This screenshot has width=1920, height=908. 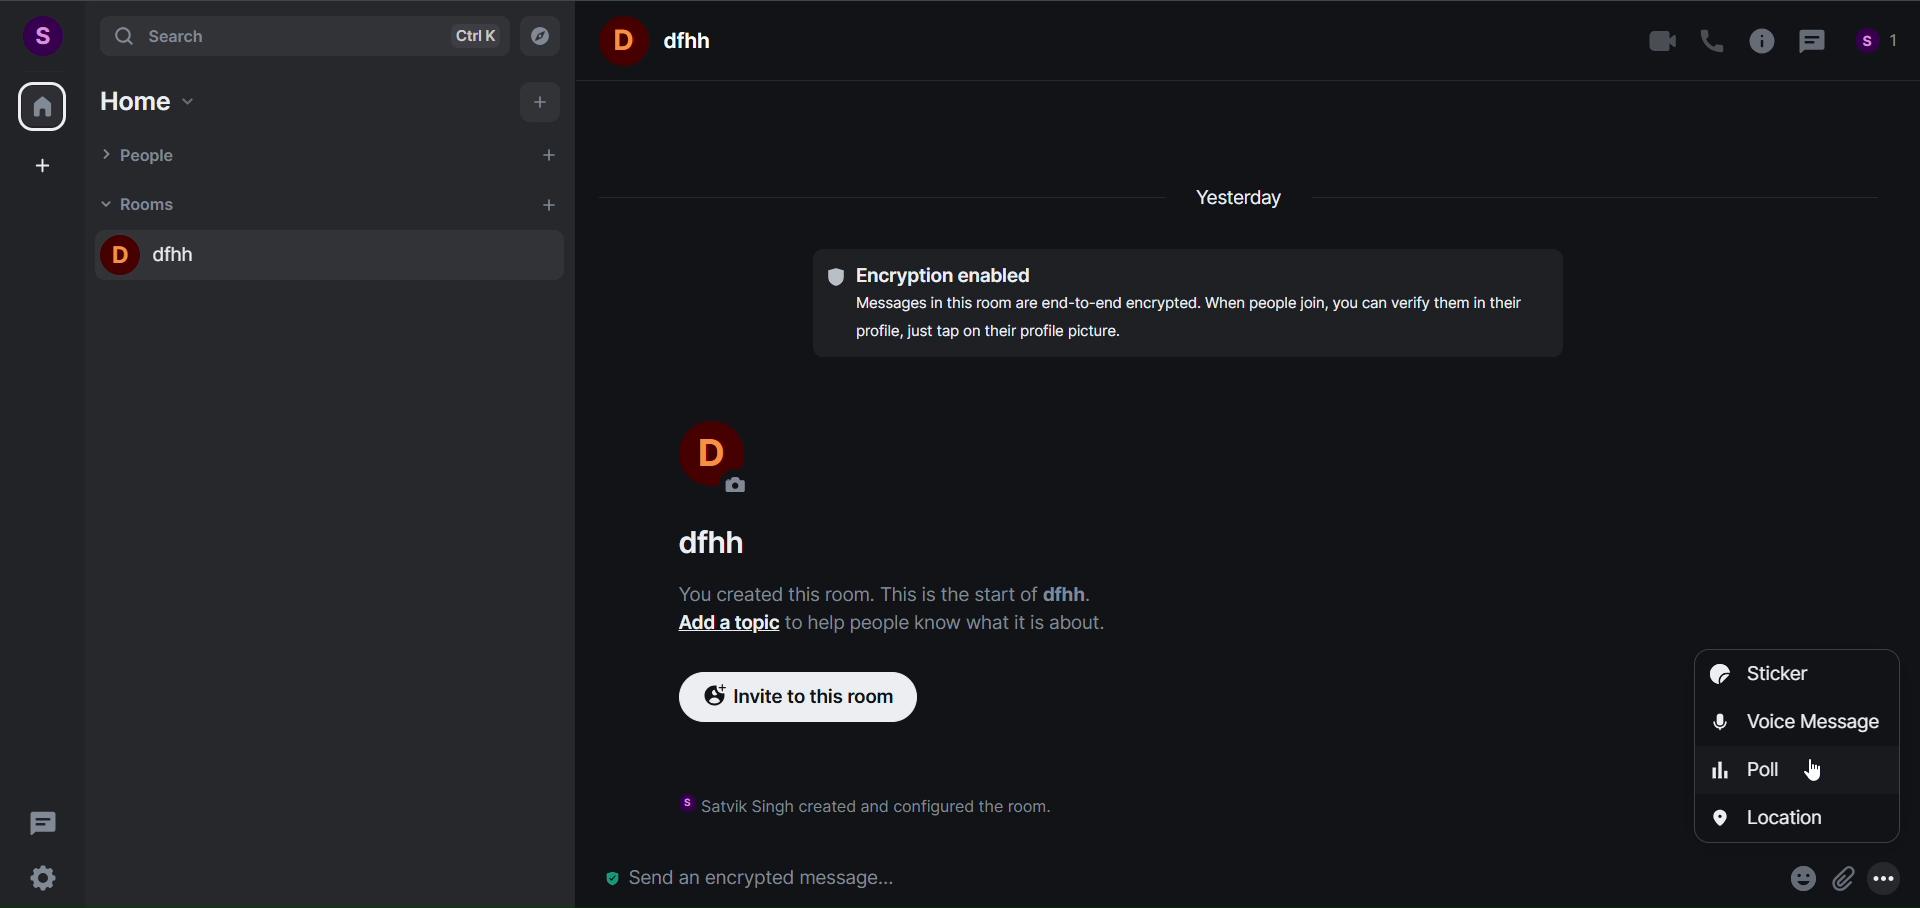 What do you see at coordinates (551, 157) in the screenshot?
I see `start chat` at bounding box center [551, 157].